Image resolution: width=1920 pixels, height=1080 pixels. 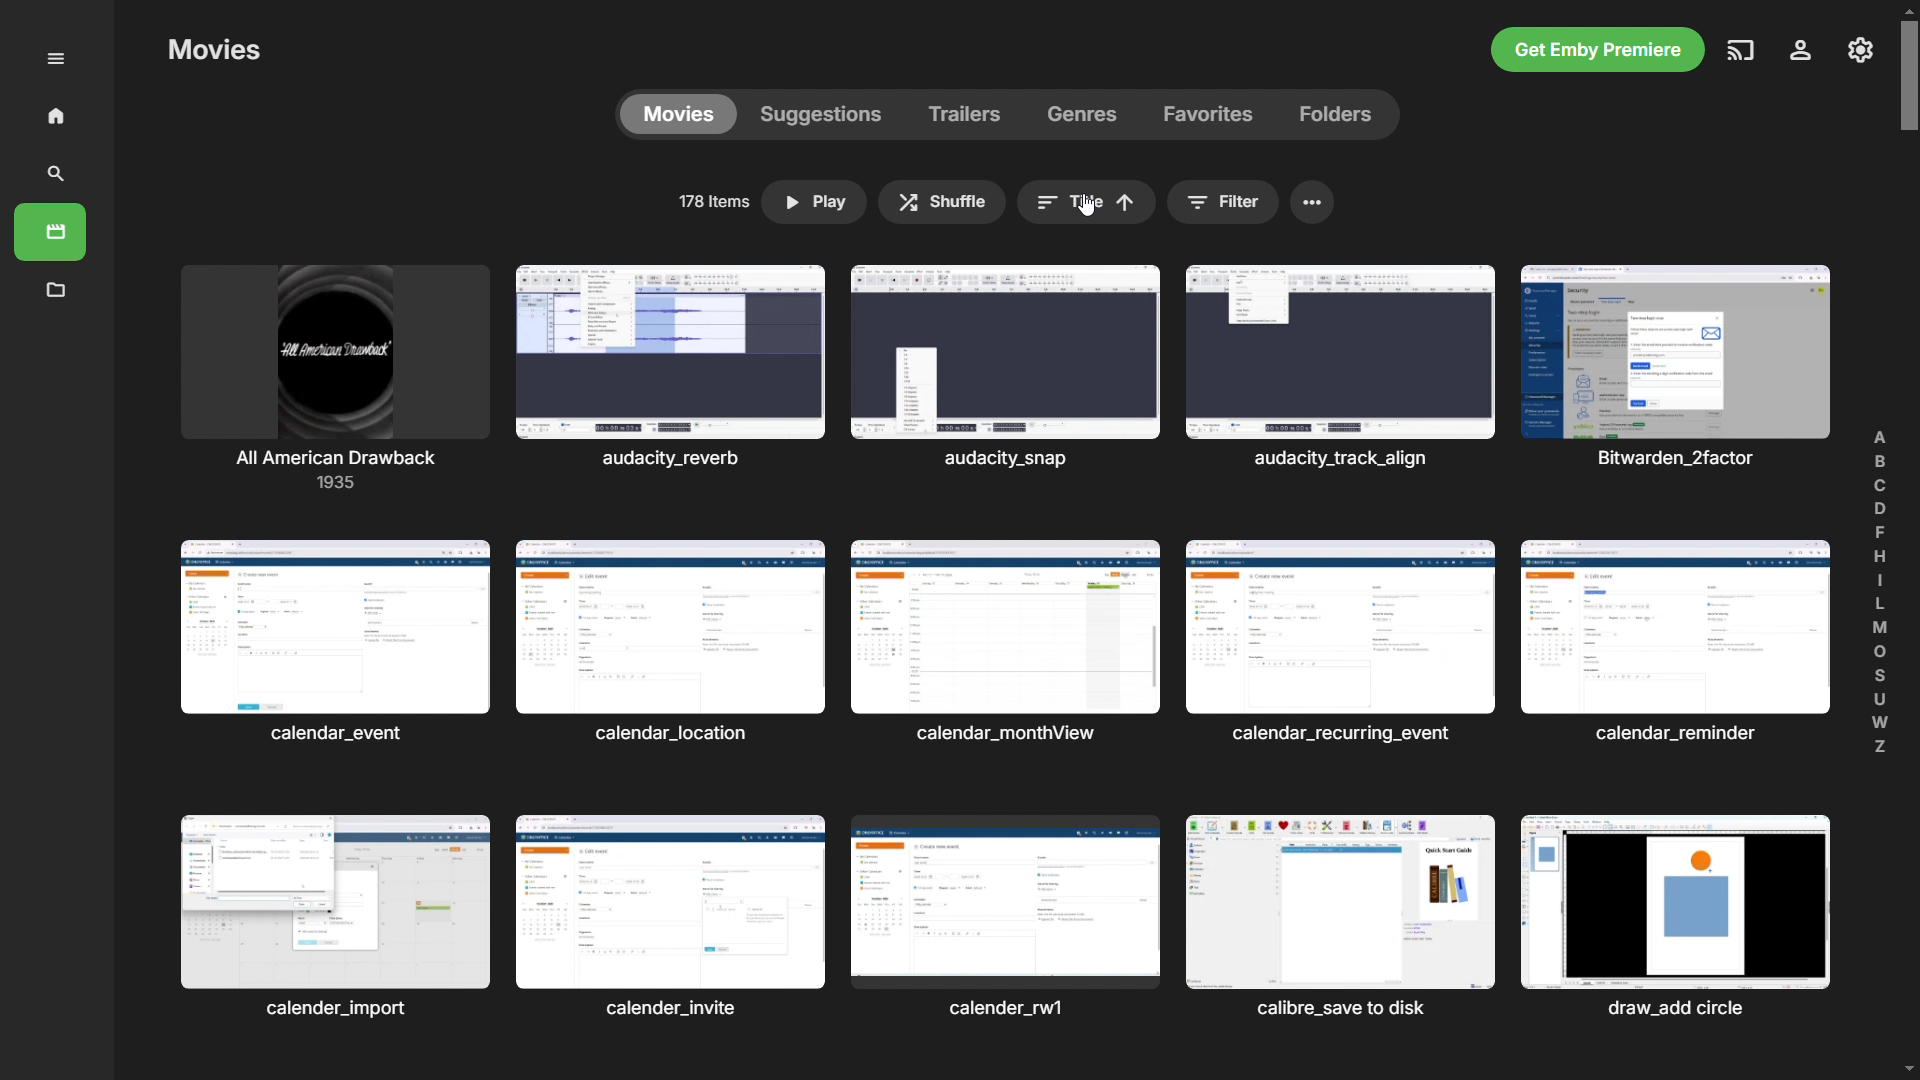 What do you see at coordinates (1223, 203) in the screenshot?
I see `filter` at bounding box center [1223, 203].